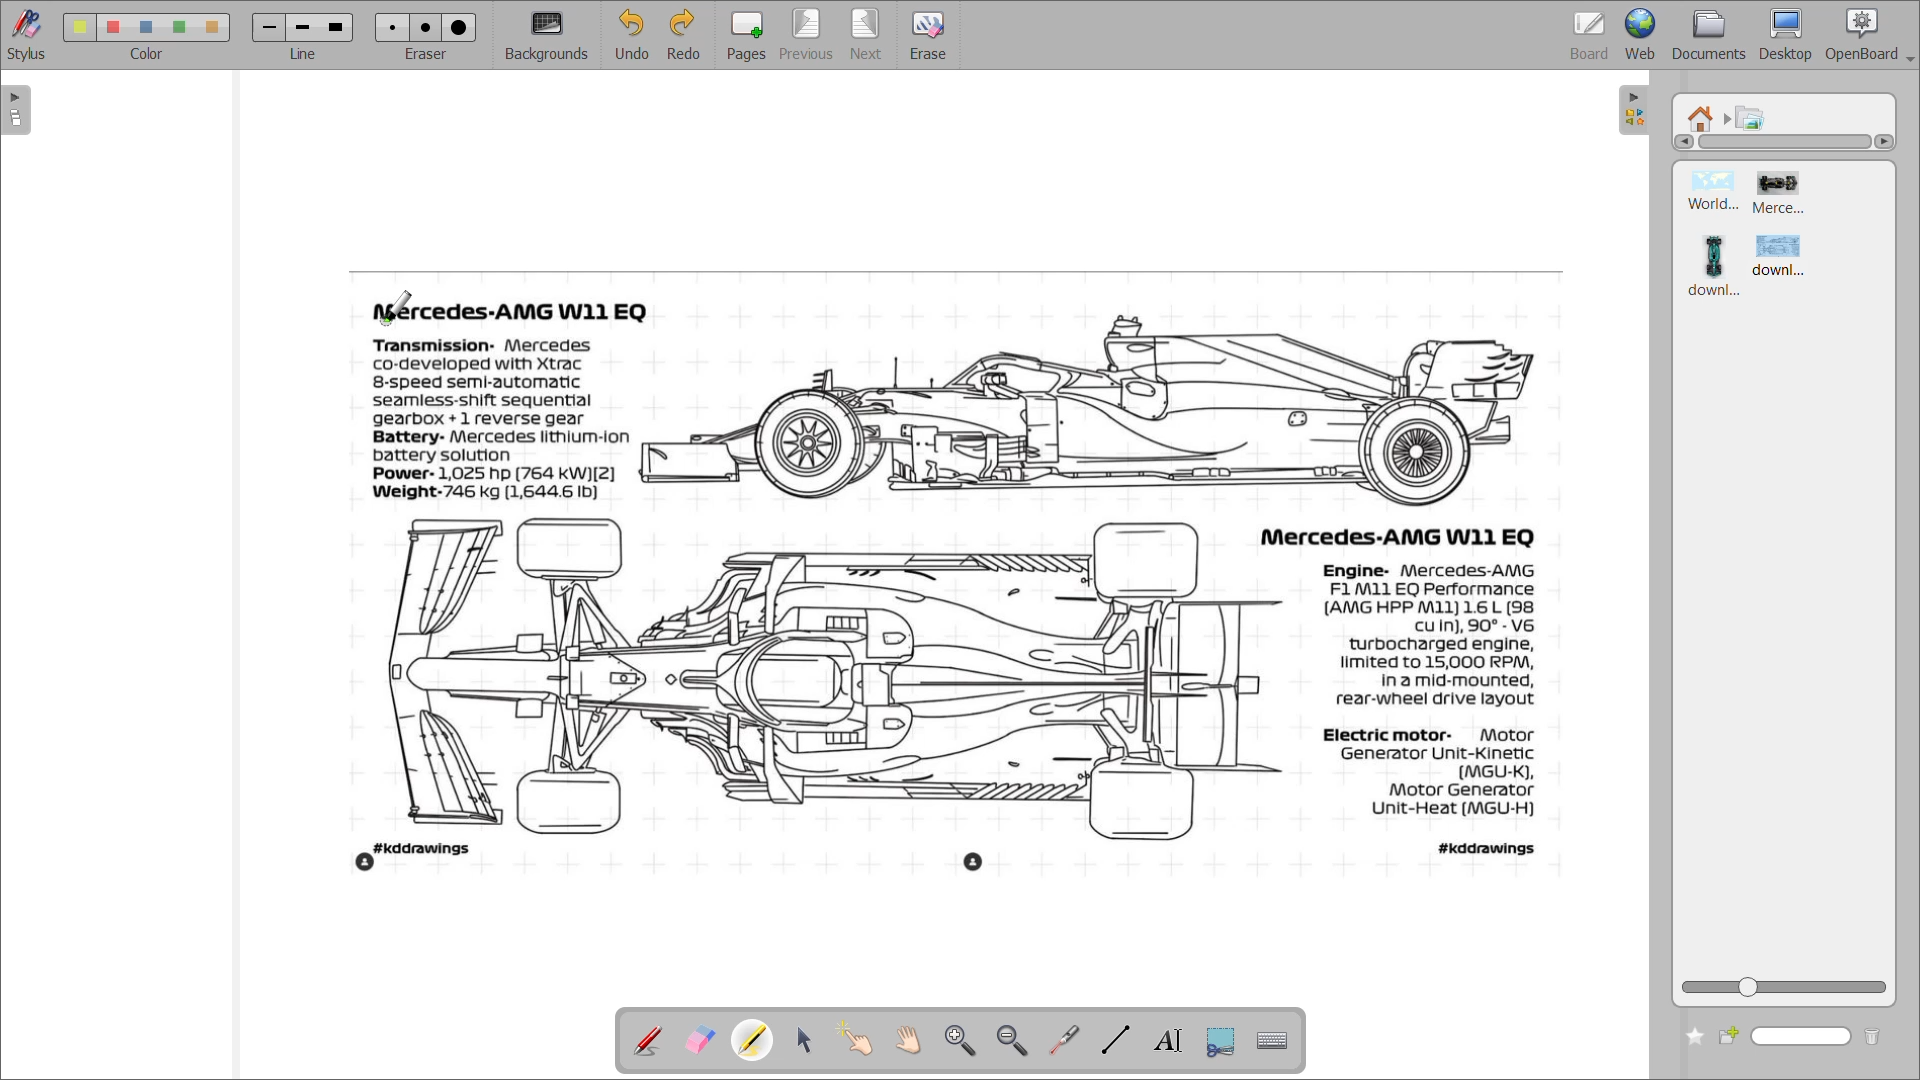 The width and height of the screenshot is (1920, 1080). Describe the element at coordinates (630, 35) in the screenshot. I see `undo` at that location.